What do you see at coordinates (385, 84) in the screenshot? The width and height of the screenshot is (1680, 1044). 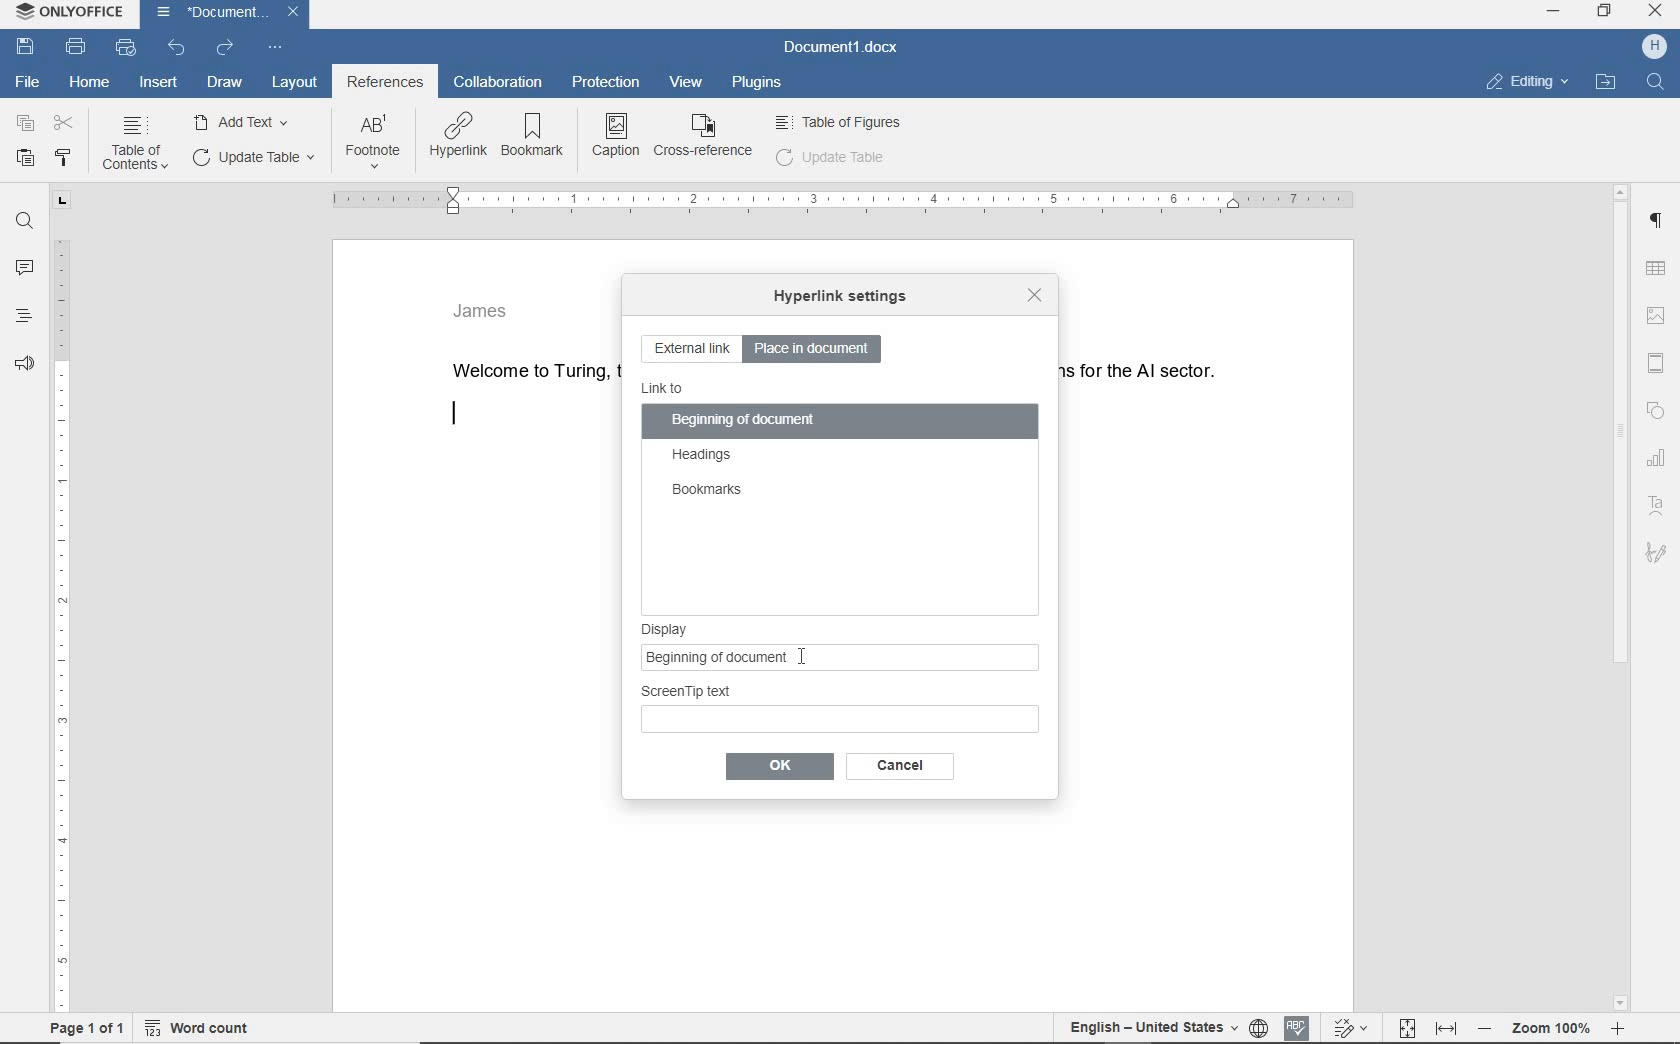 I see `references` at bounding box center [385, 84].